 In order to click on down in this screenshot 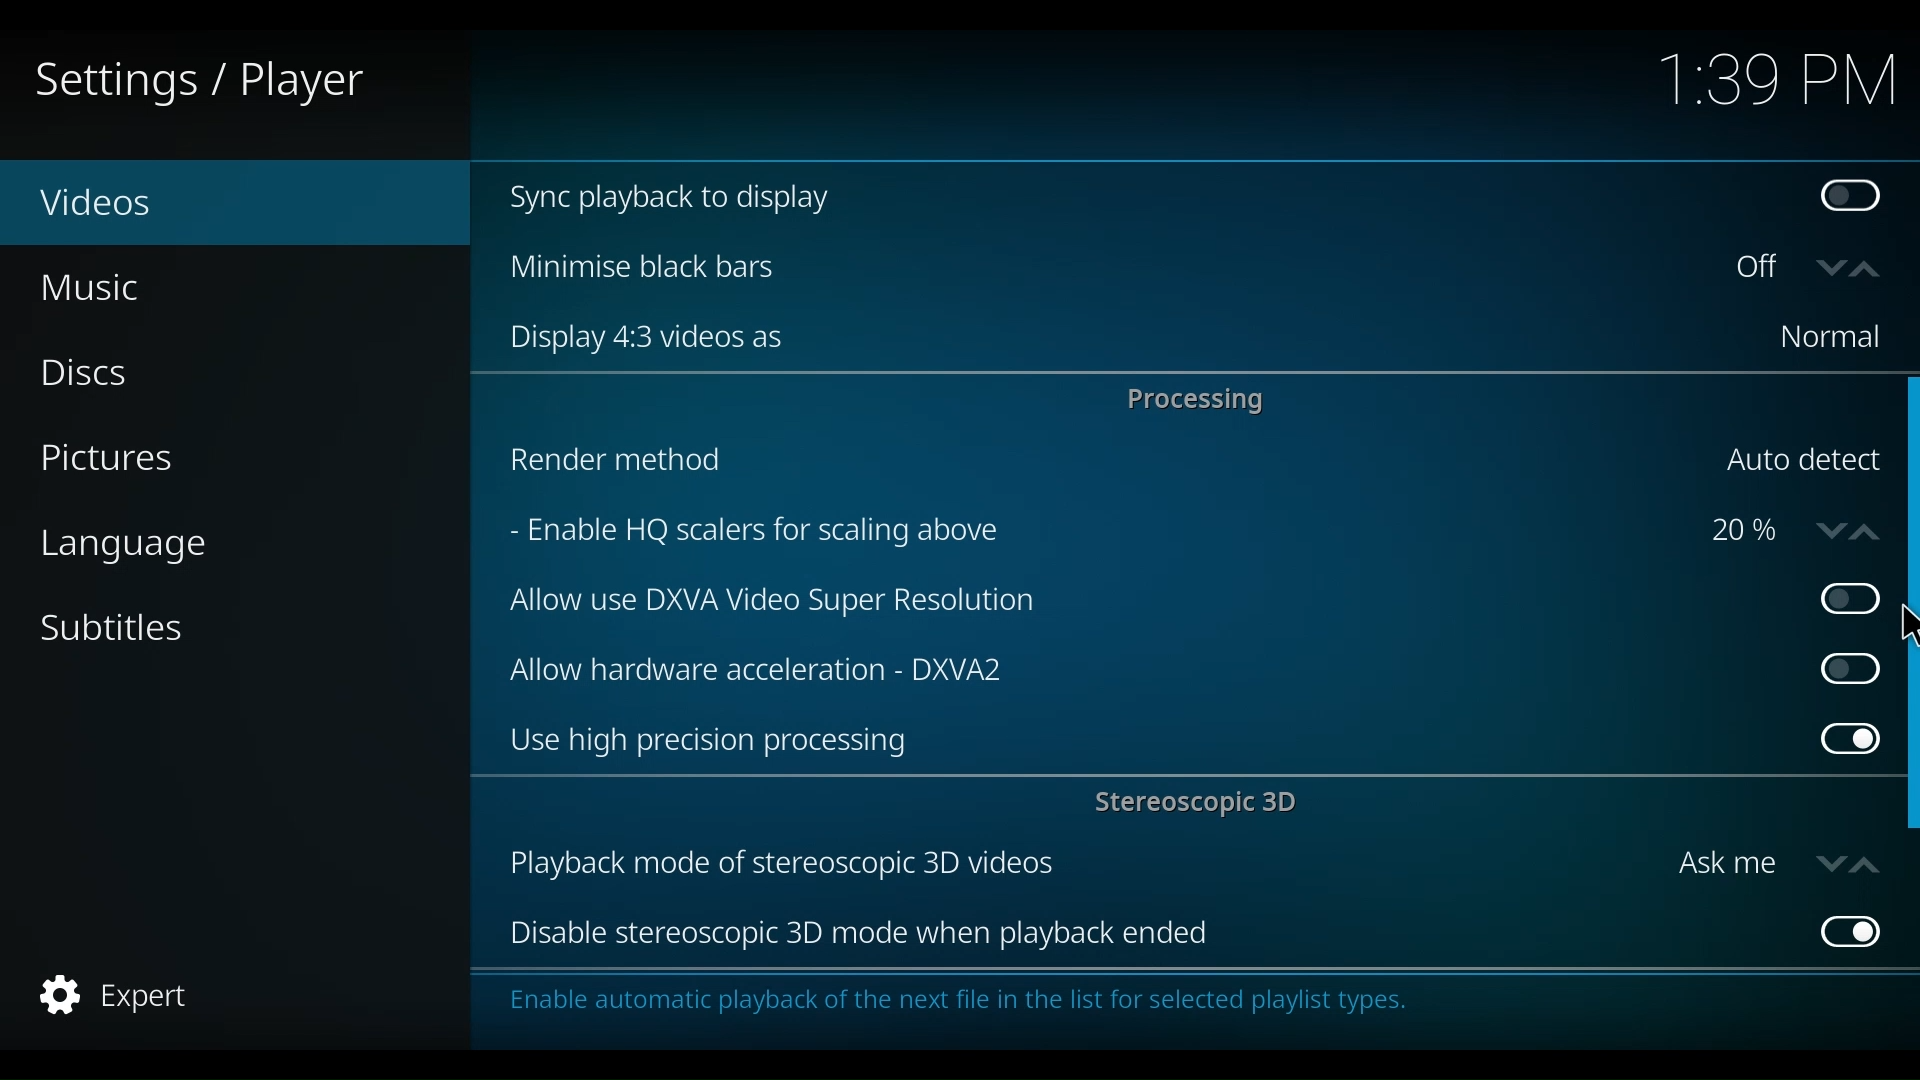, I will do `click(1828, 862)`.